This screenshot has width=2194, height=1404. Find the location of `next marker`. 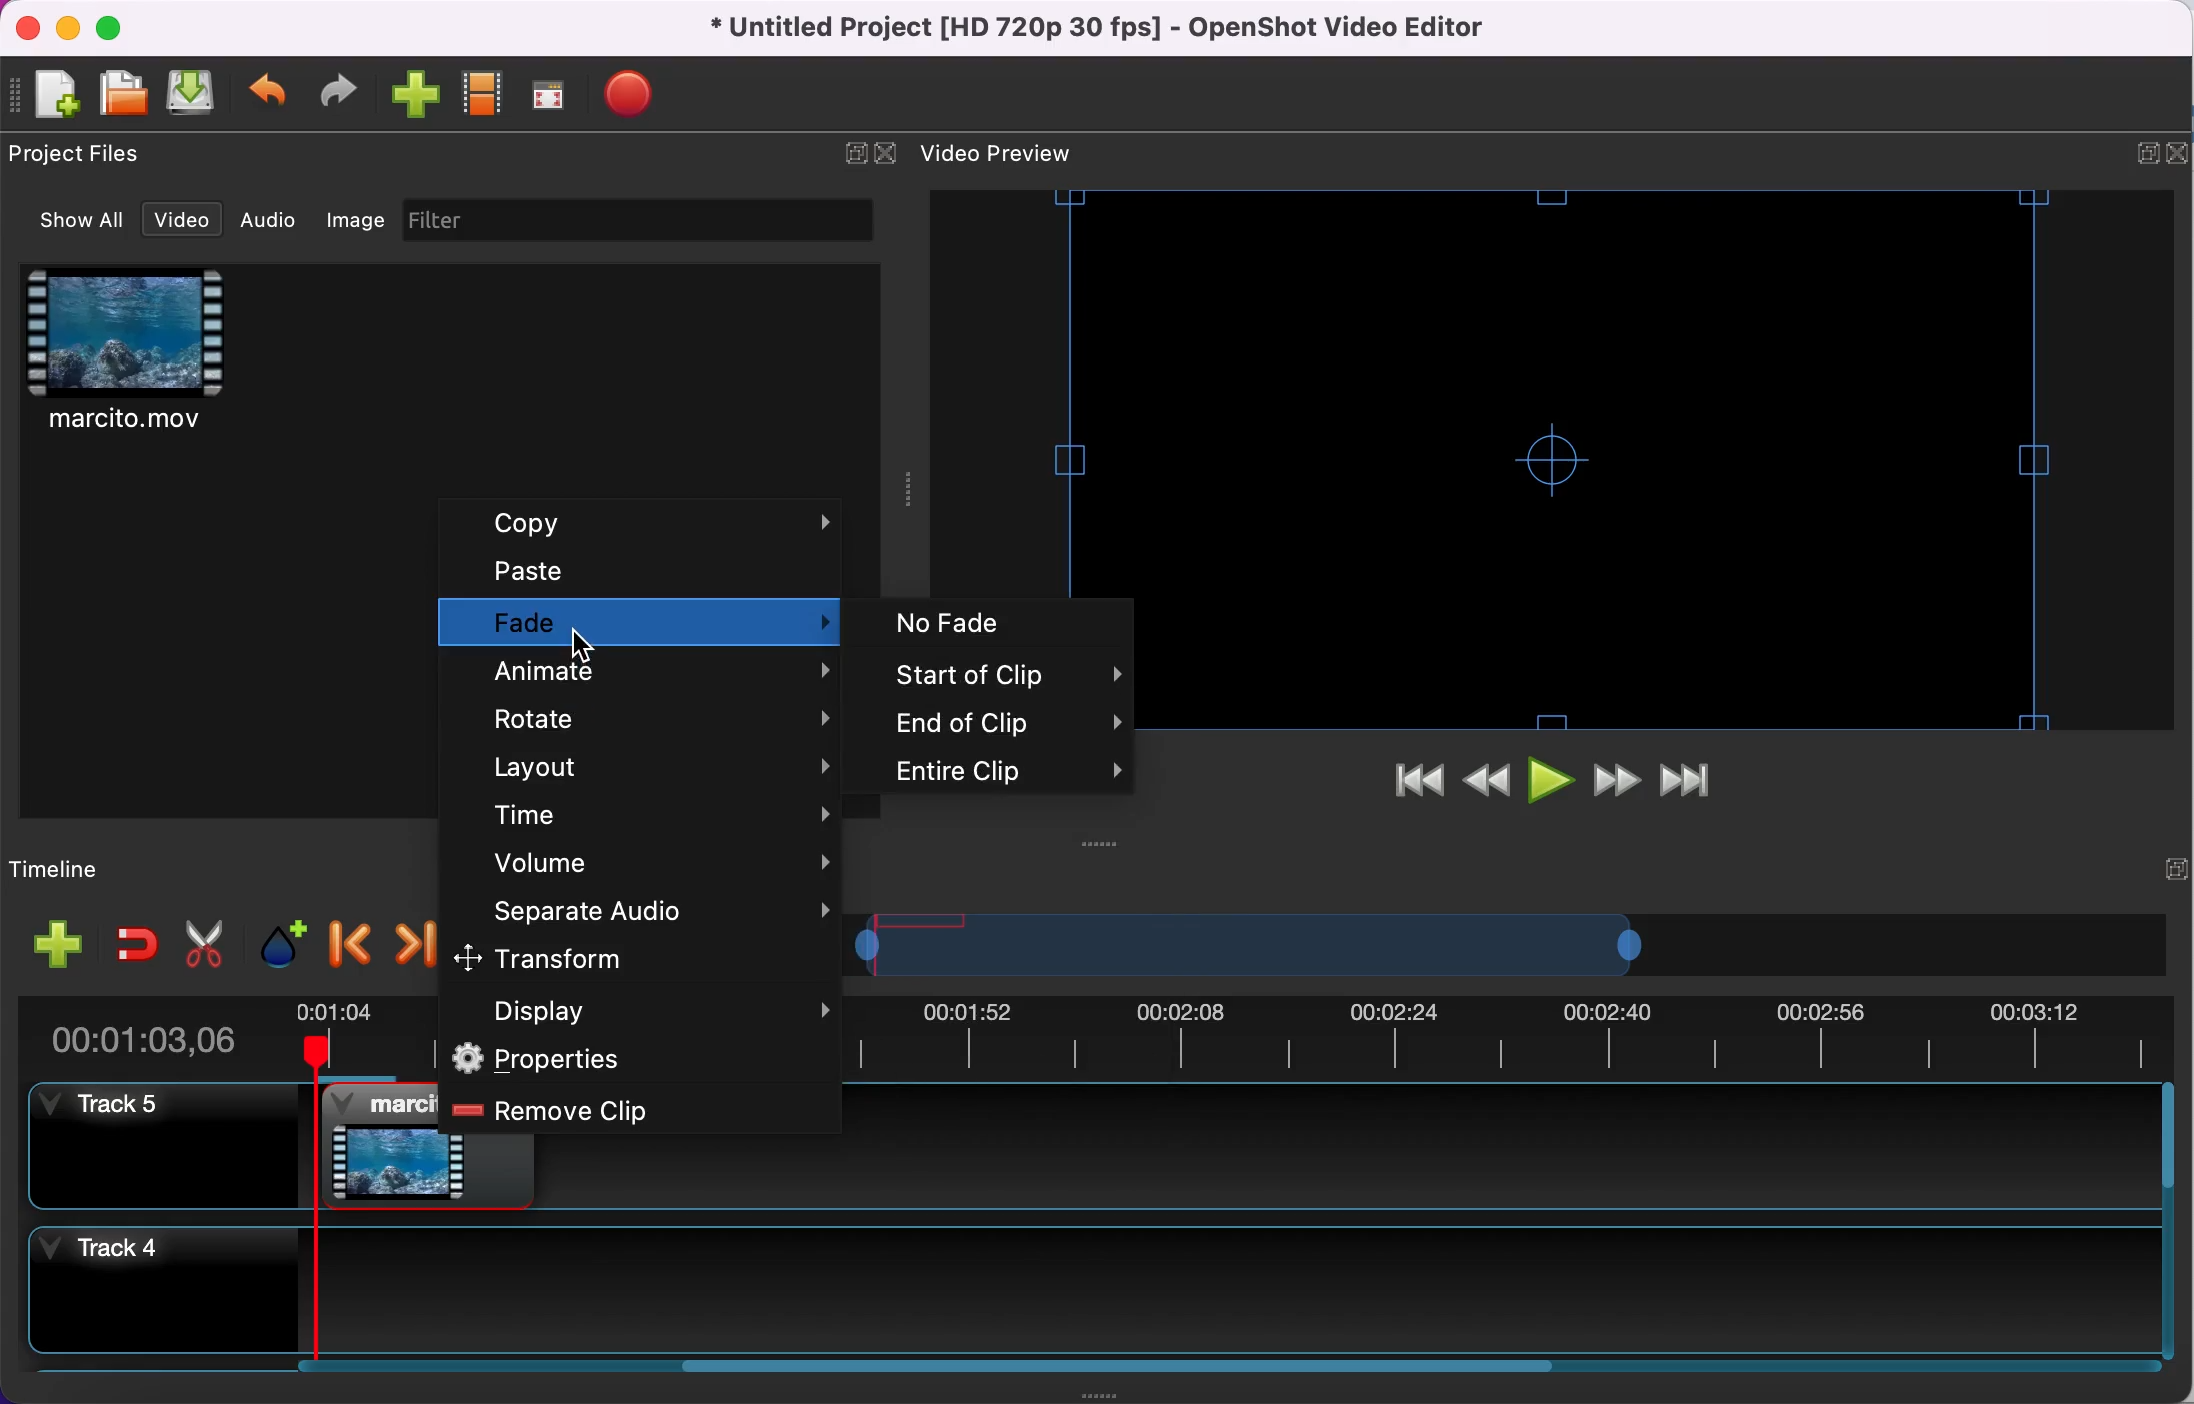

next marker is located at coordinates (414, 945).